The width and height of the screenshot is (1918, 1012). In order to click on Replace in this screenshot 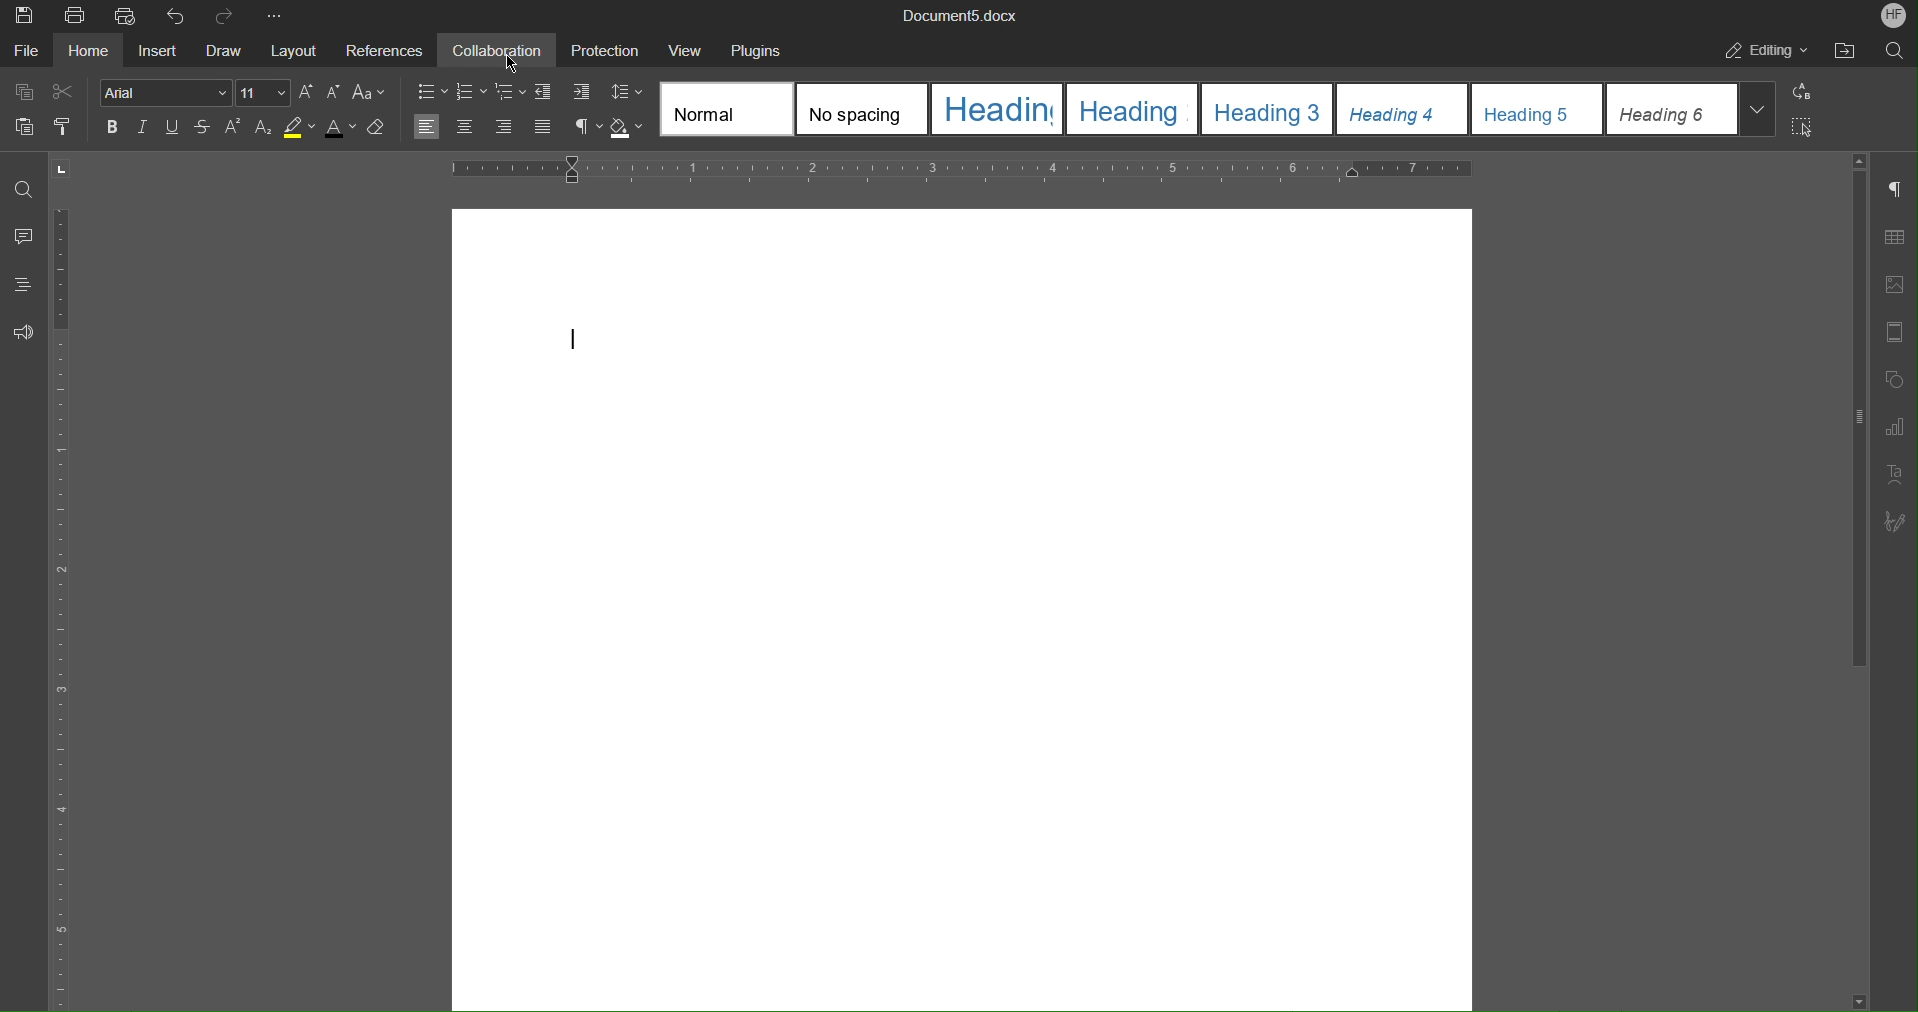, I will do `click(1809, 93)`.